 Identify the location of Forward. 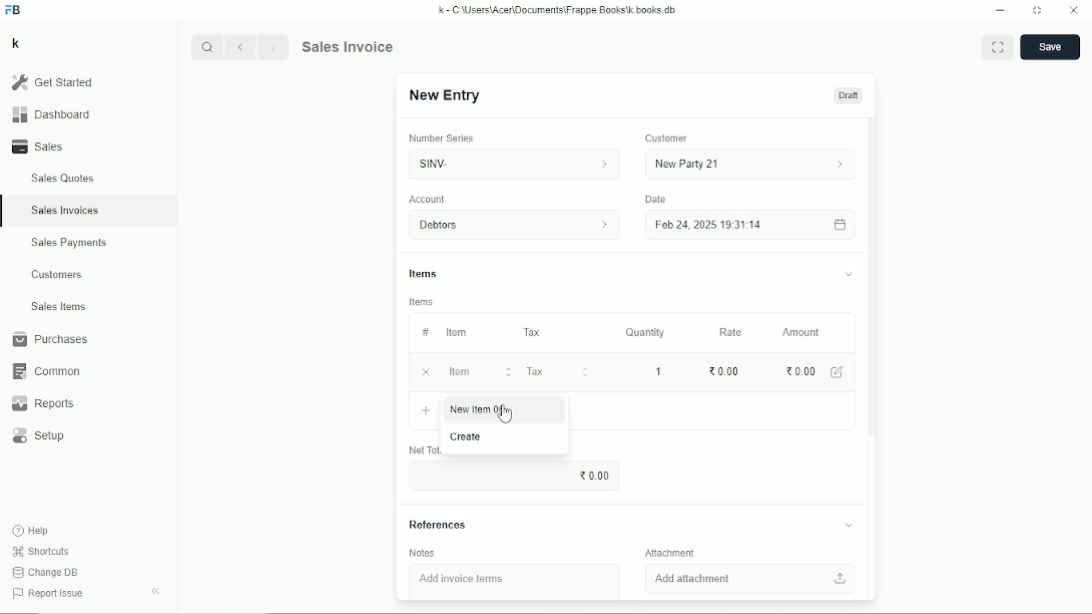
(275, 45).